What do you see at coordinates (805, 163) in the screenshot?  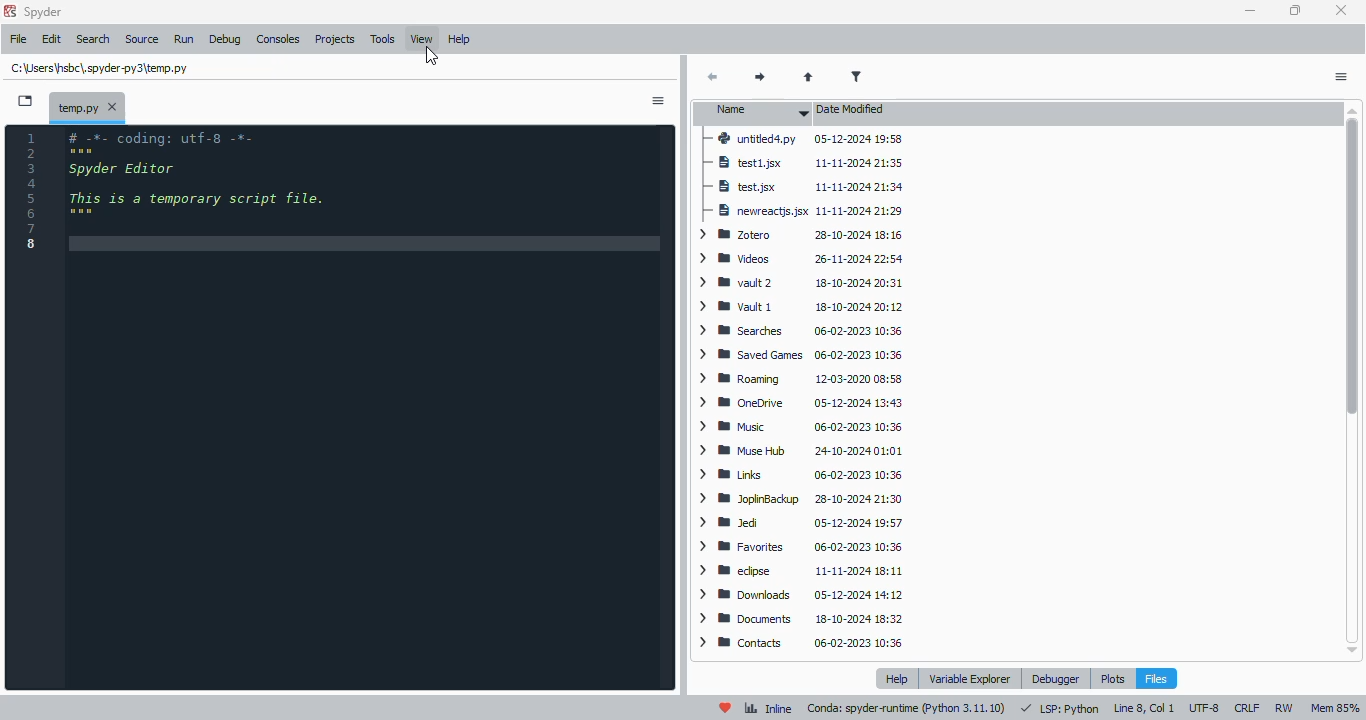 I see `test1.jsx` at bounding box center [805, 163].